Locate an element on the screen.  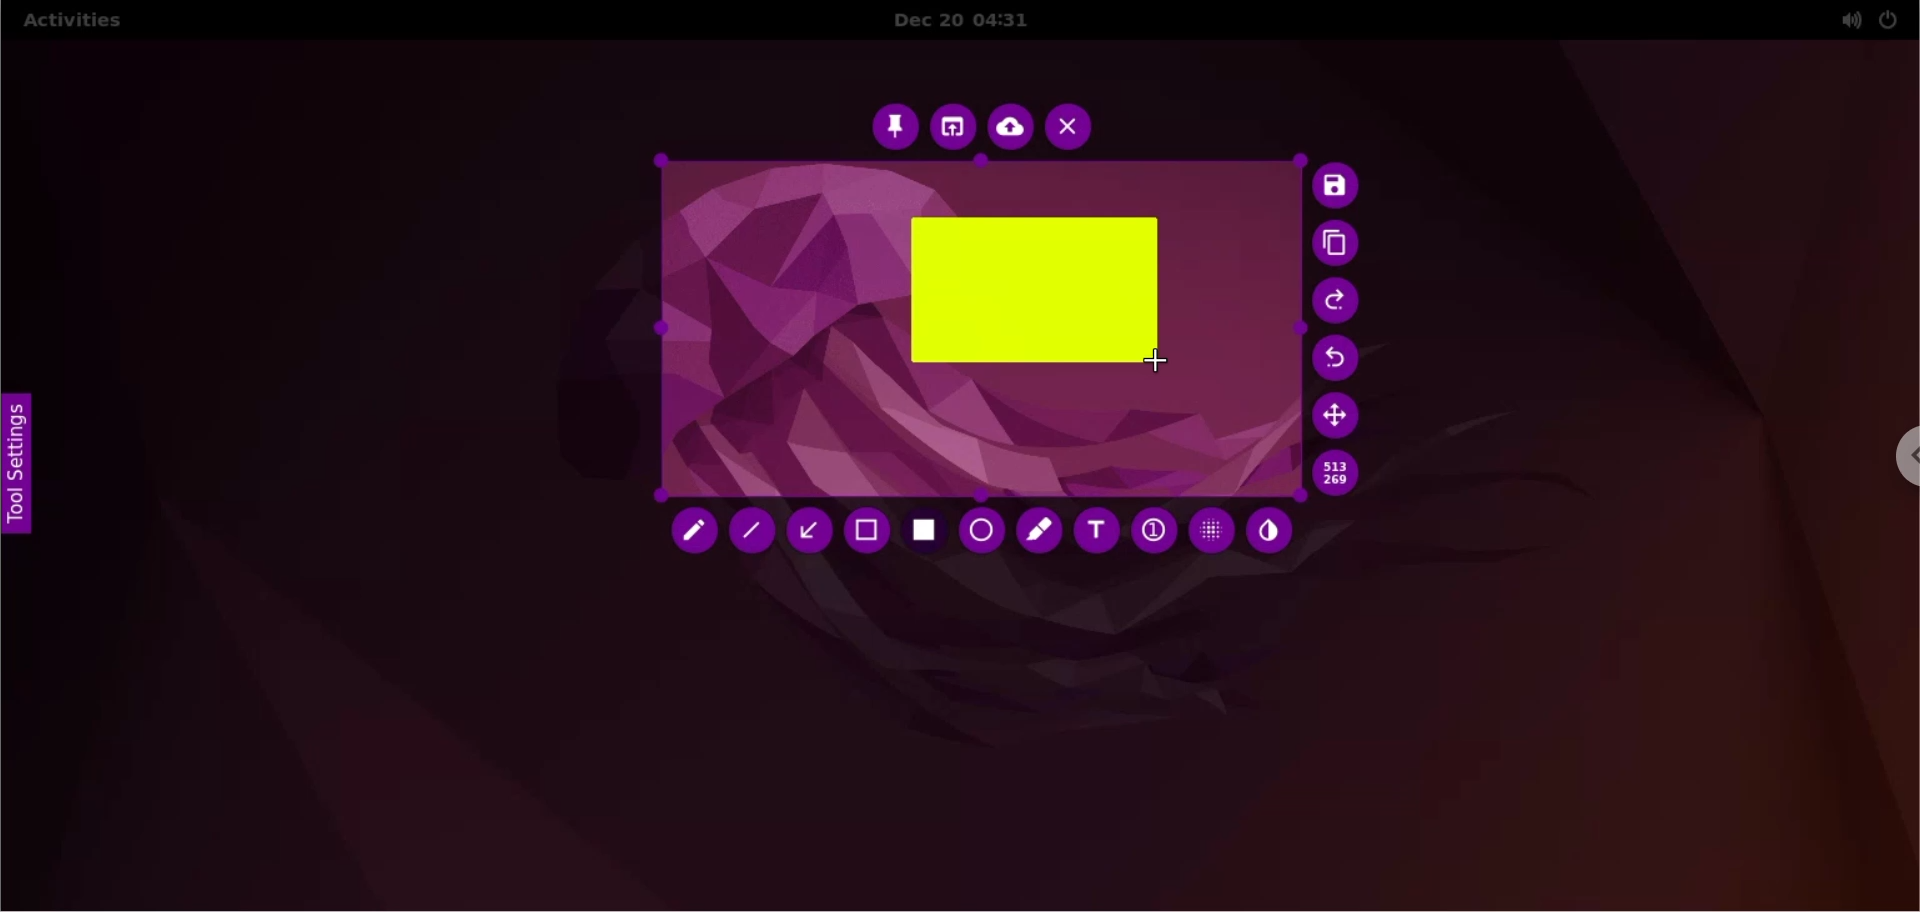
cancel capture is located at coordinates (1071, 126).